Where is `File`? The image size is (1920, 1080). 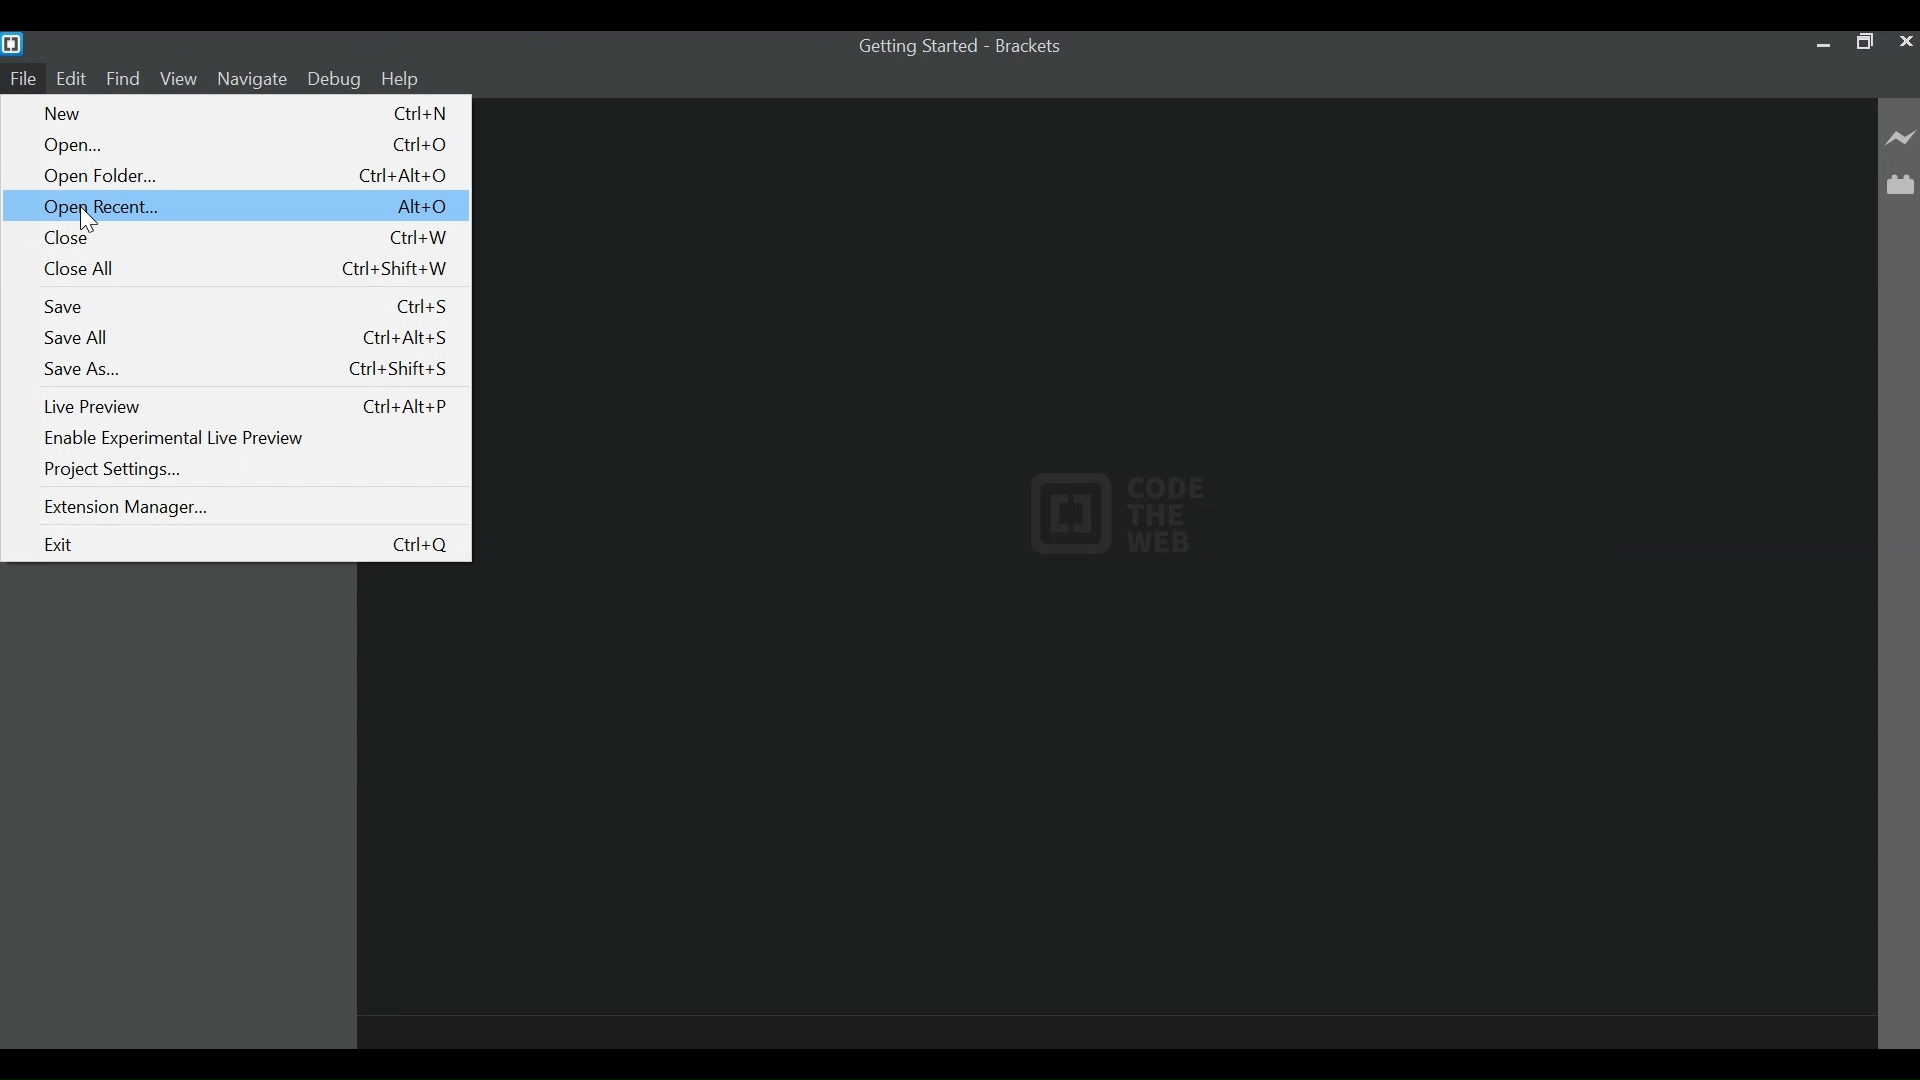 File is located at coordinates (20, 79).